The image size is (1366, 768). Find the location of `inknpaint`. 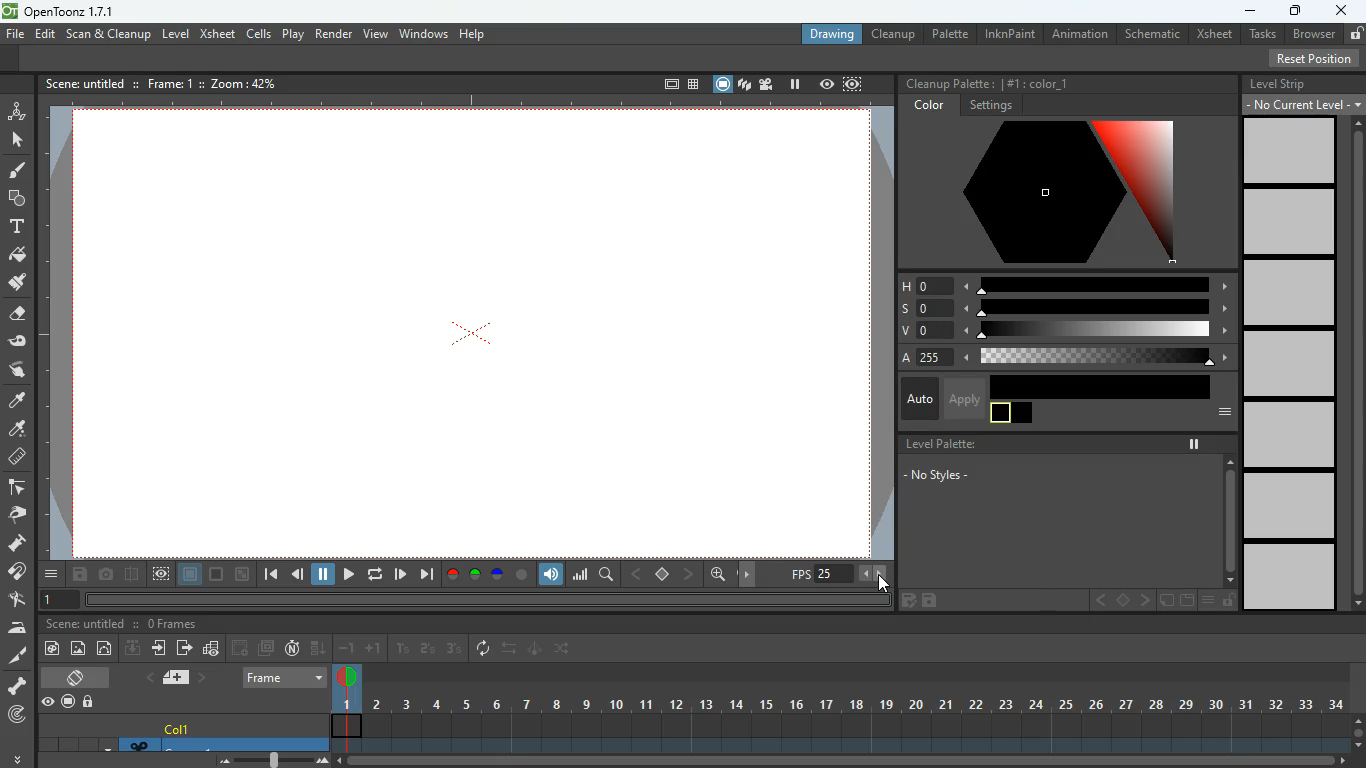

inknpaint is located at coordinates (1009, 35).